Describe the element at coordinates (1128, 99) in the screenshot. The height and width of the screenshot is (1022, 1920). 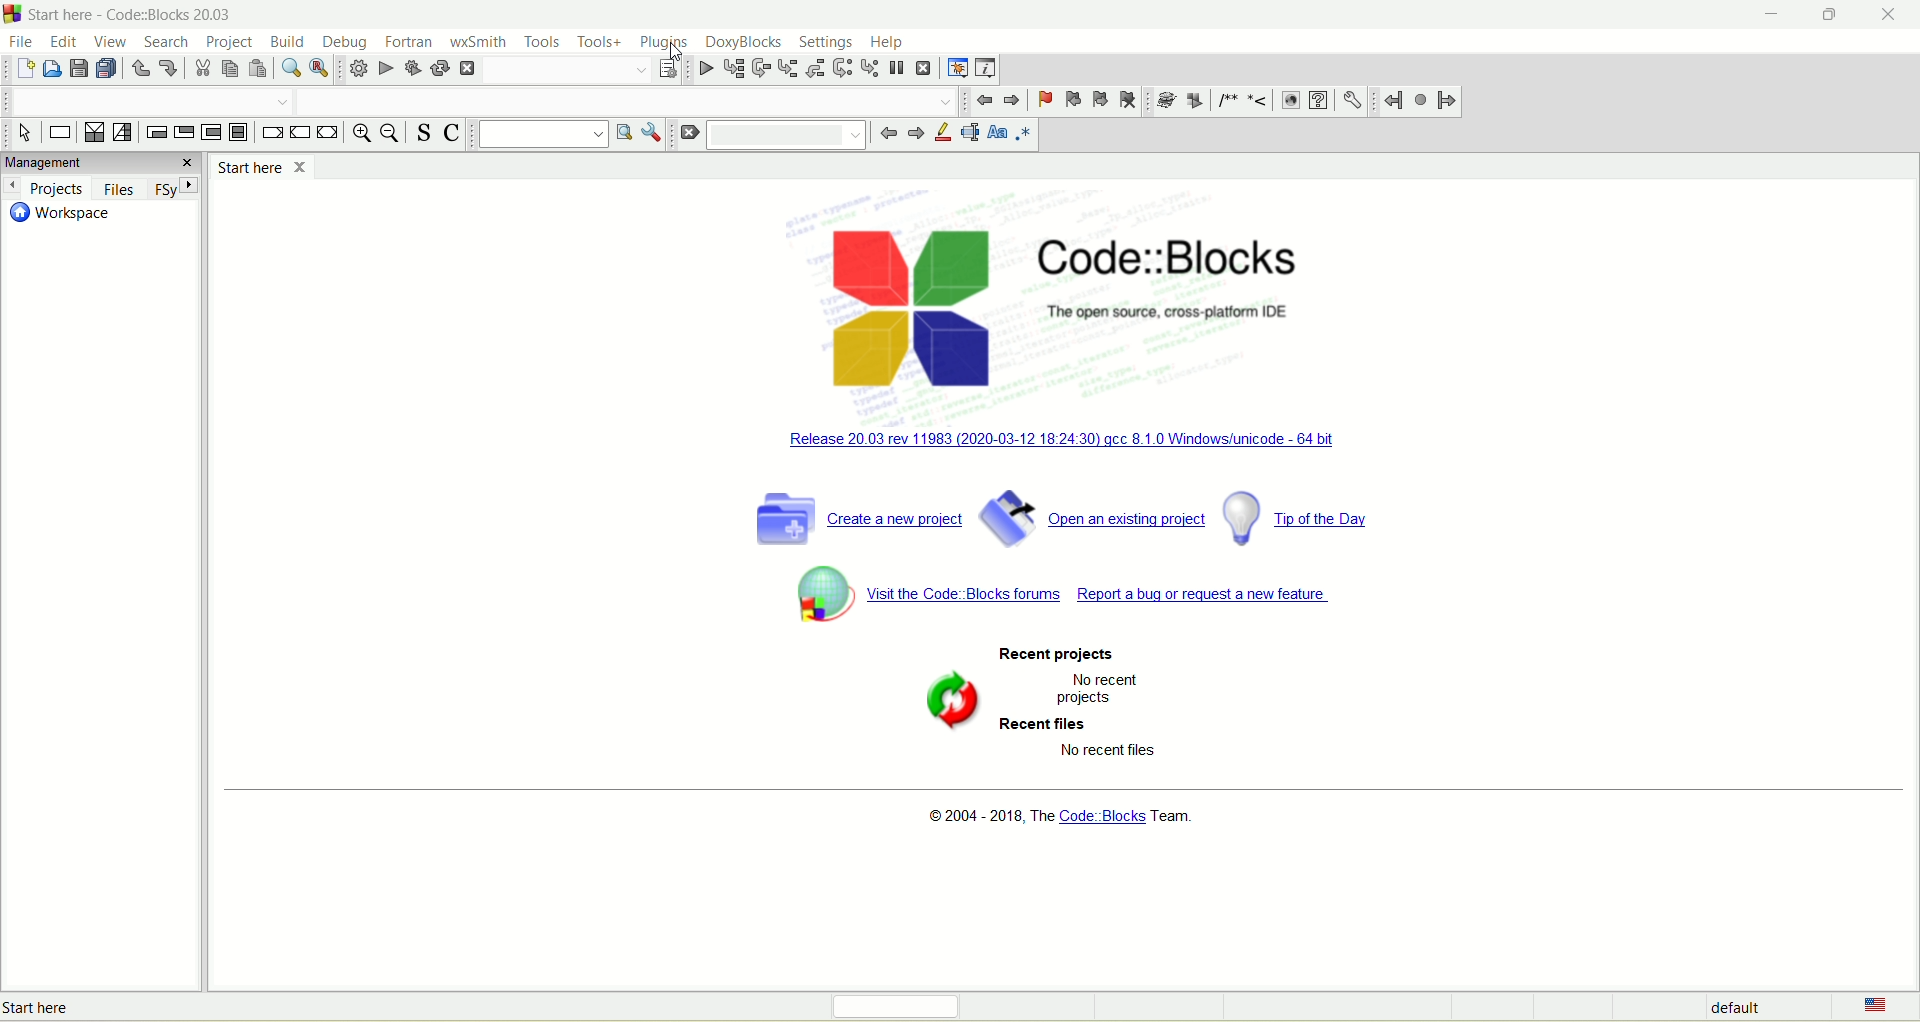
I see `clear bookmark` at that location.